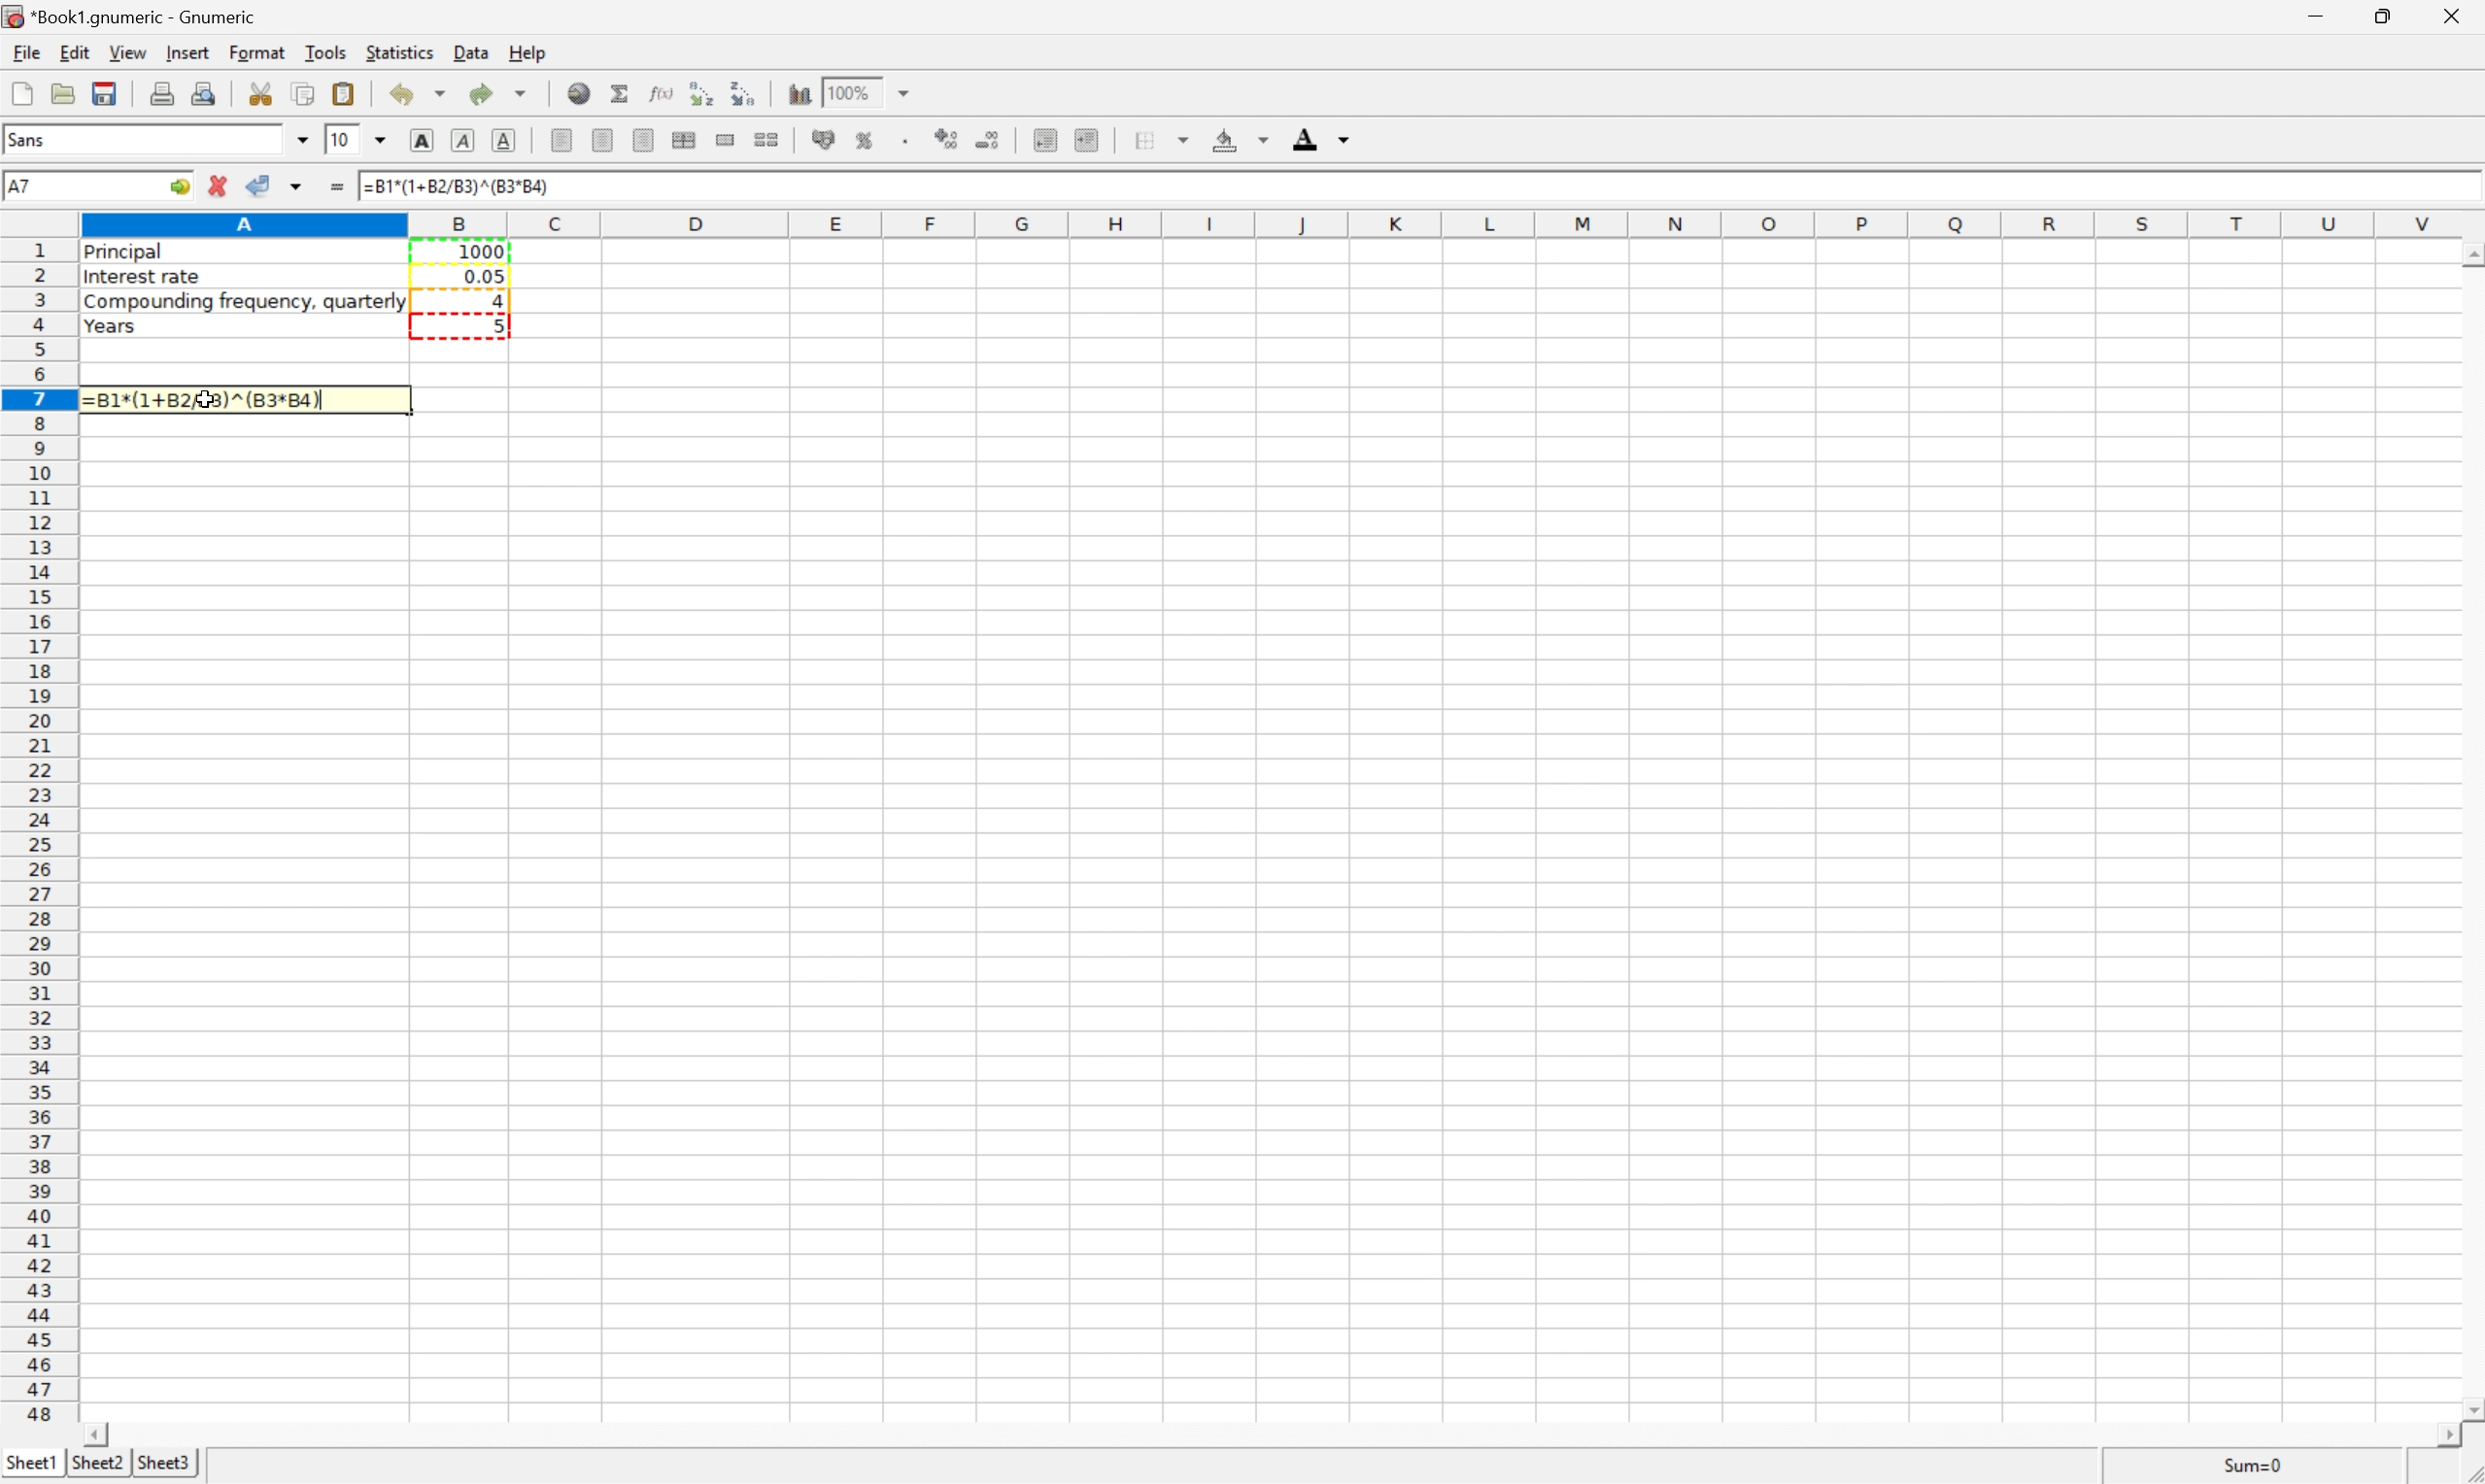 Image resolution: width=2485 pixels, height=1484 pixels. I want to click on file, so click(23, 51).